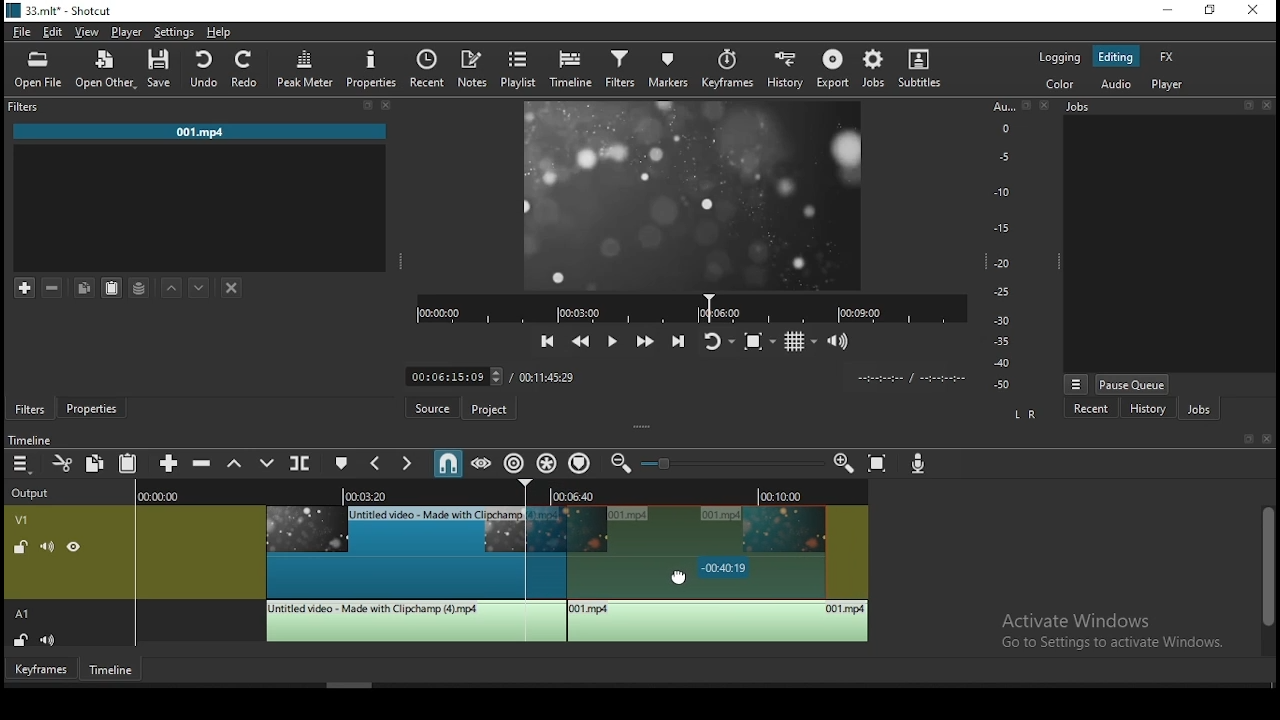 The height and width of the screenshot is (720, 1280). I want to click on view, so click(91, 31).